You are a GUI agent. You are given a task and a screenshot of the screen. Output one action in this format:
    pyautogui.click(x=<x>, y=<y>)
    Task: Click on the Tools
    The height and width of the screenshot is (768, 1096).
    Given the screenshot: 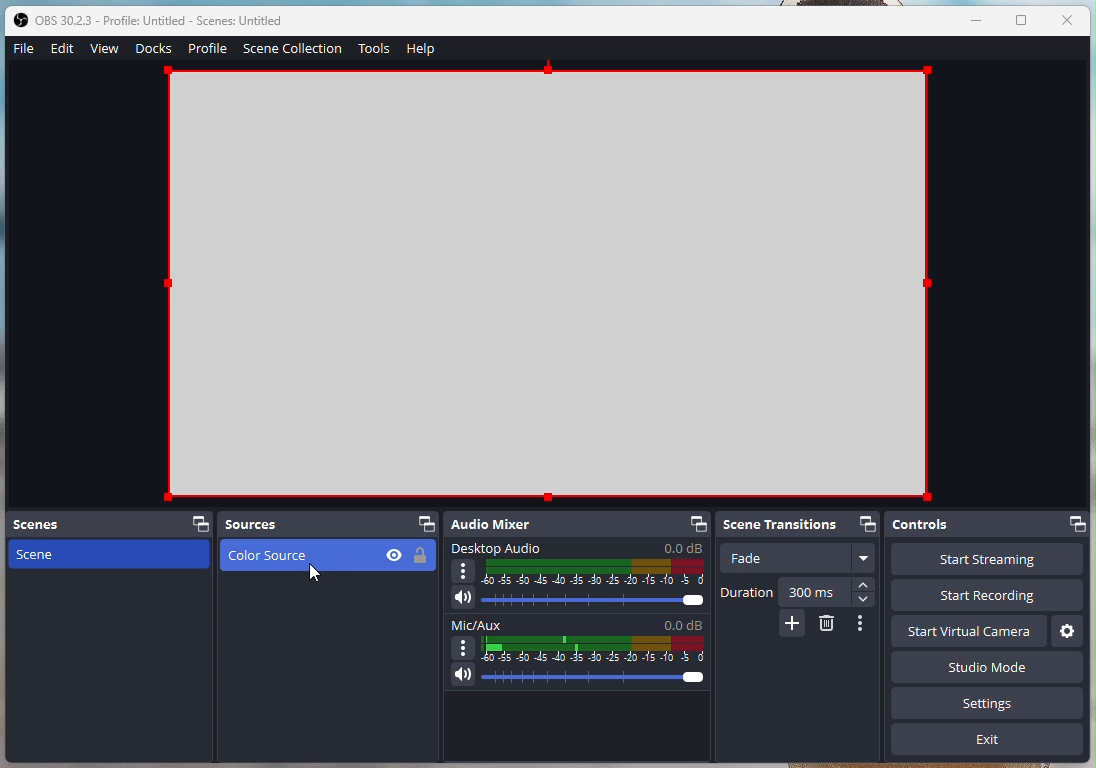 What is the action you would take?
    pyautogui.click(x=374, y=50)
    